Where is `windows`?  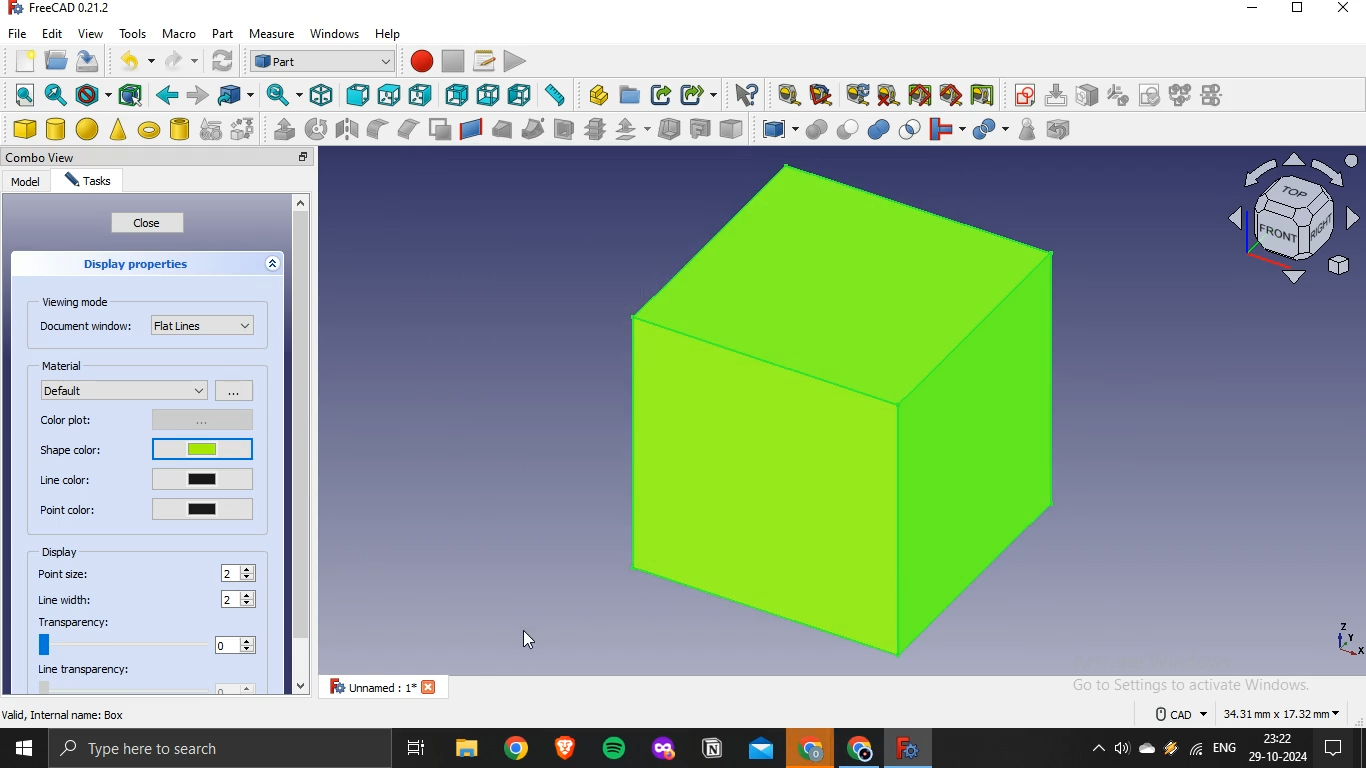
windows is located at coordinates (336, 32).